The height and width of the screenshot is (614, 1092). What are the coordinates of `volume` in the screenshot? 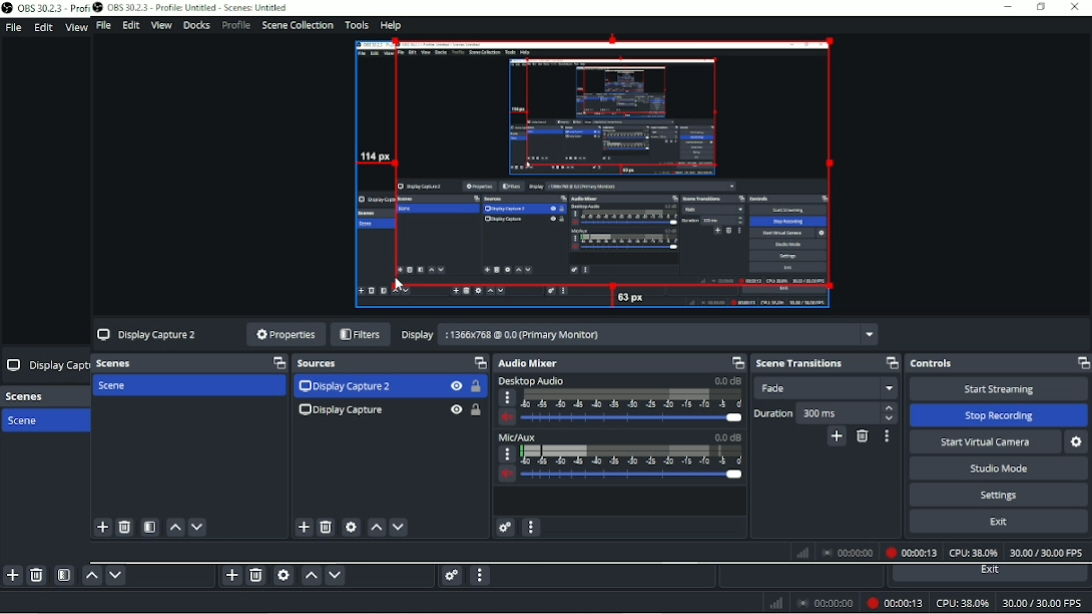 It's located at (503, 475).